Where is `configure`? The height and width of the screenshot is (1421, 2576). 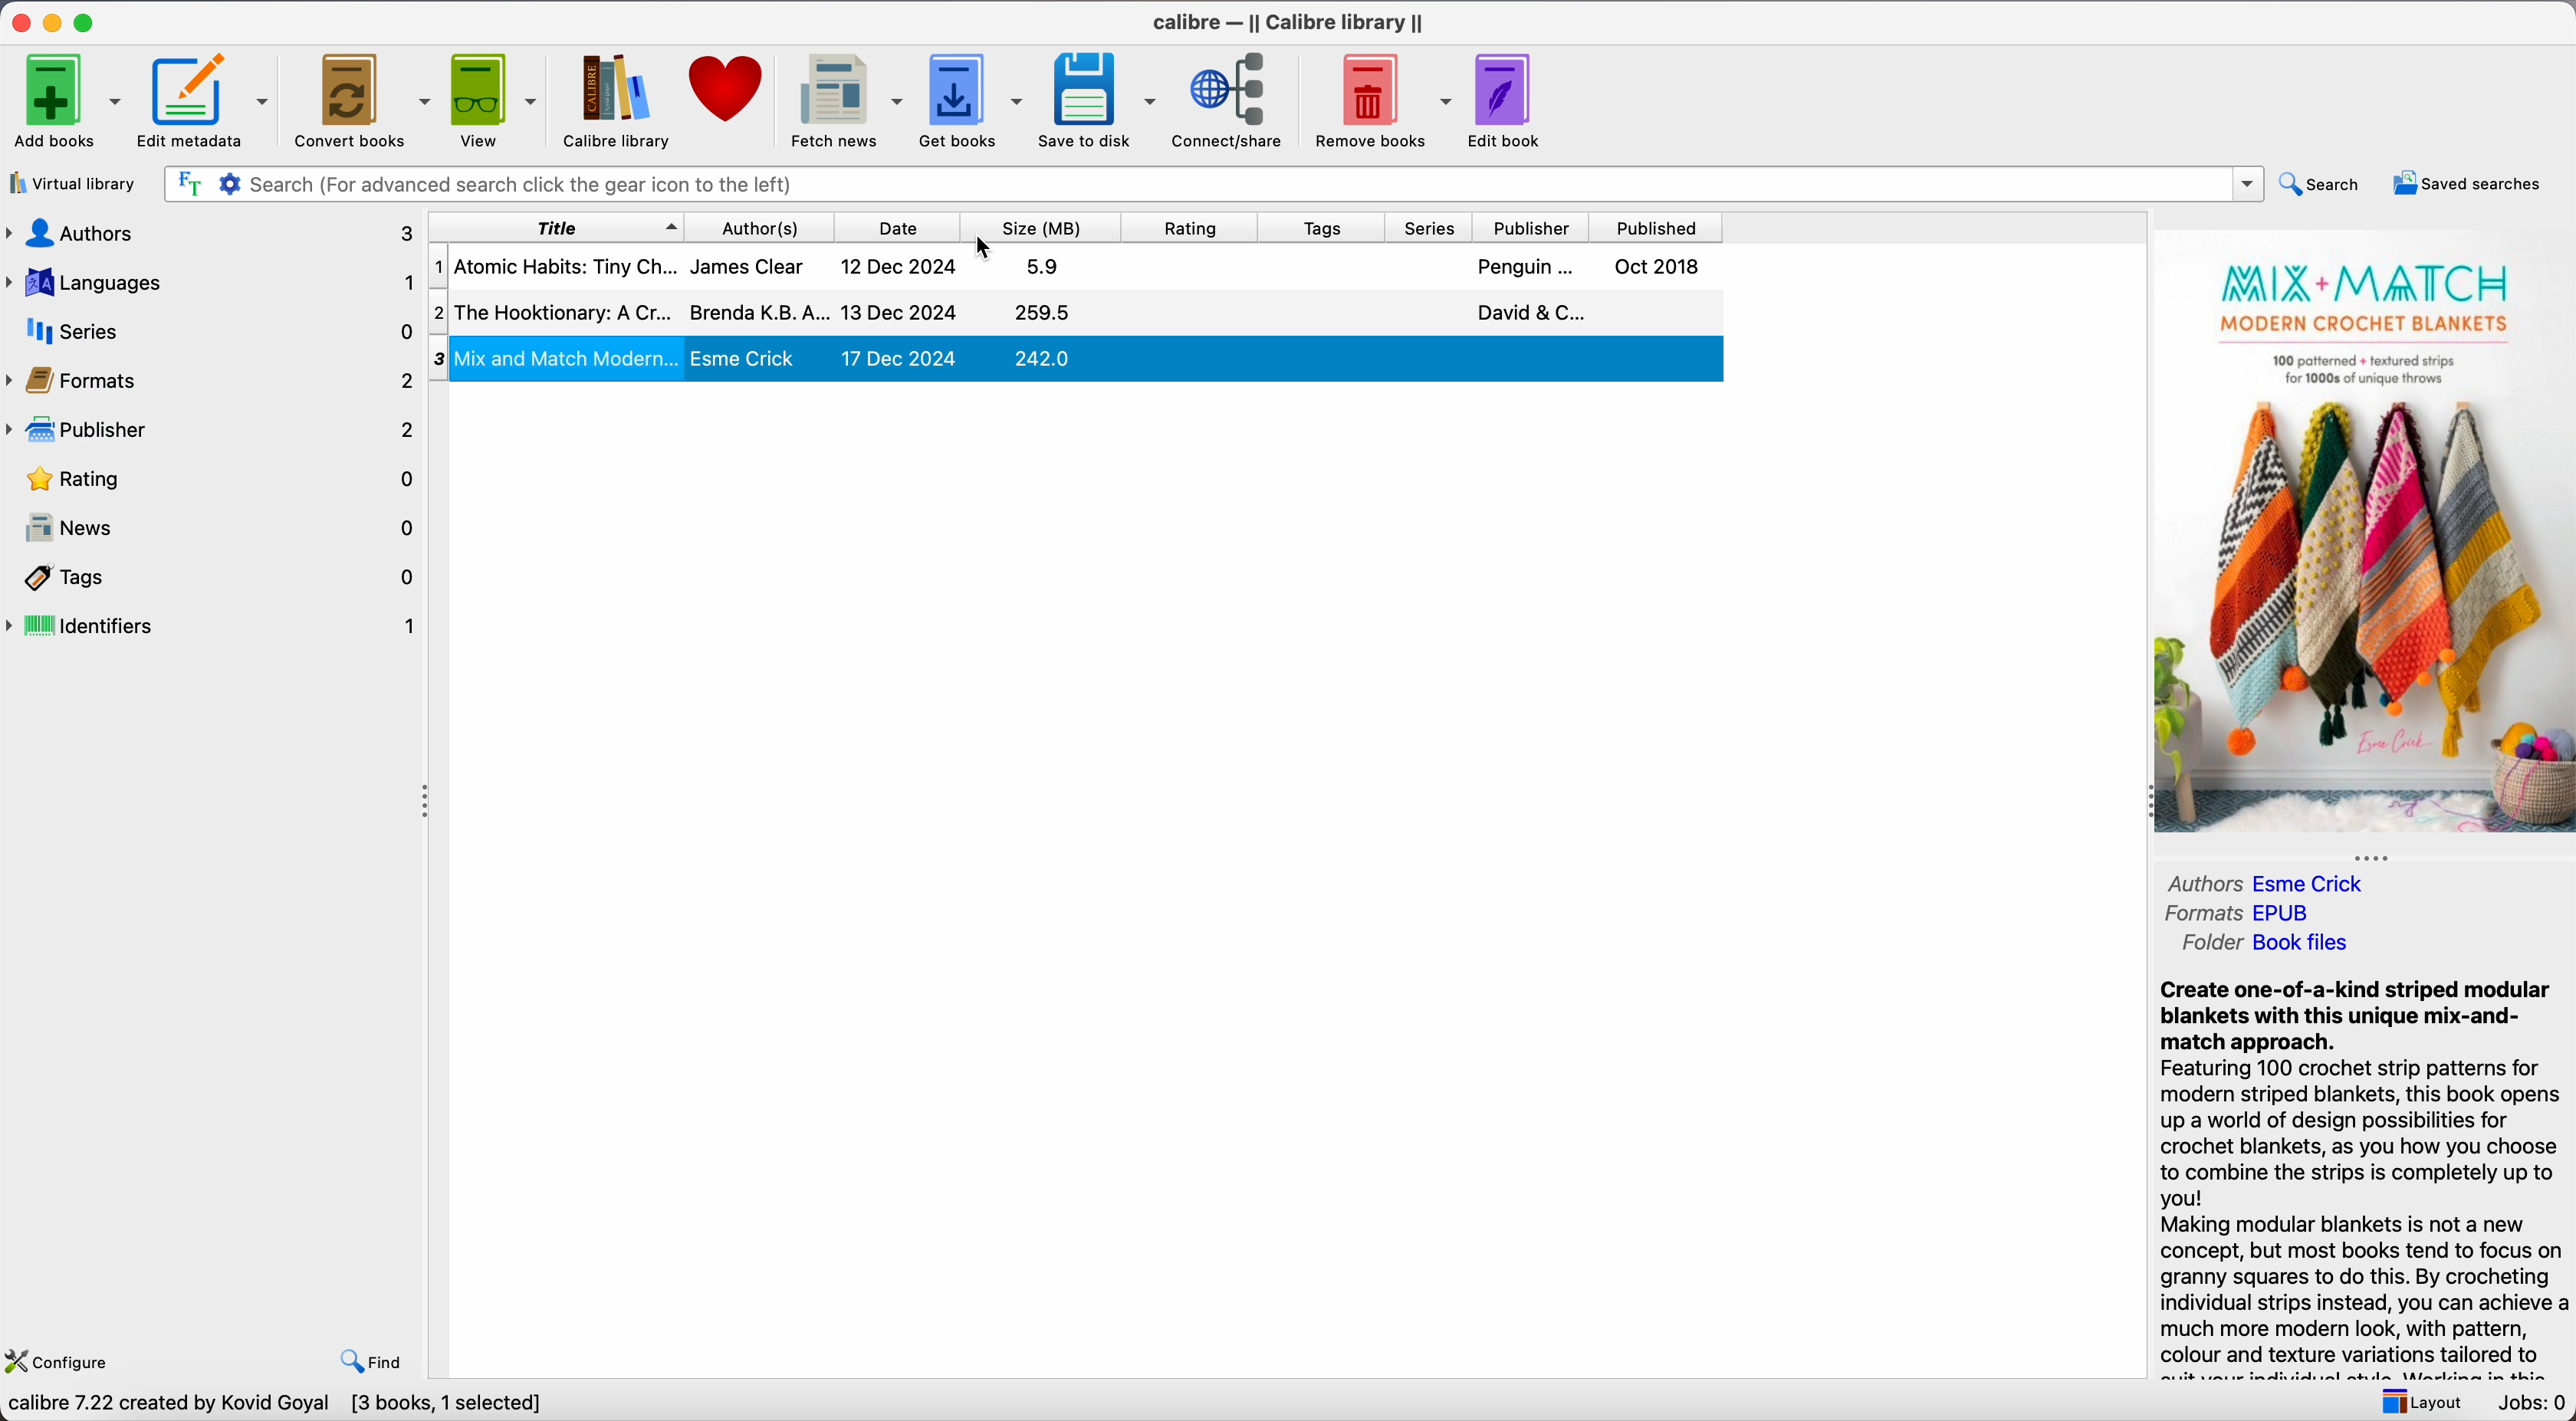
configure is located at coordinates (66, 1358).